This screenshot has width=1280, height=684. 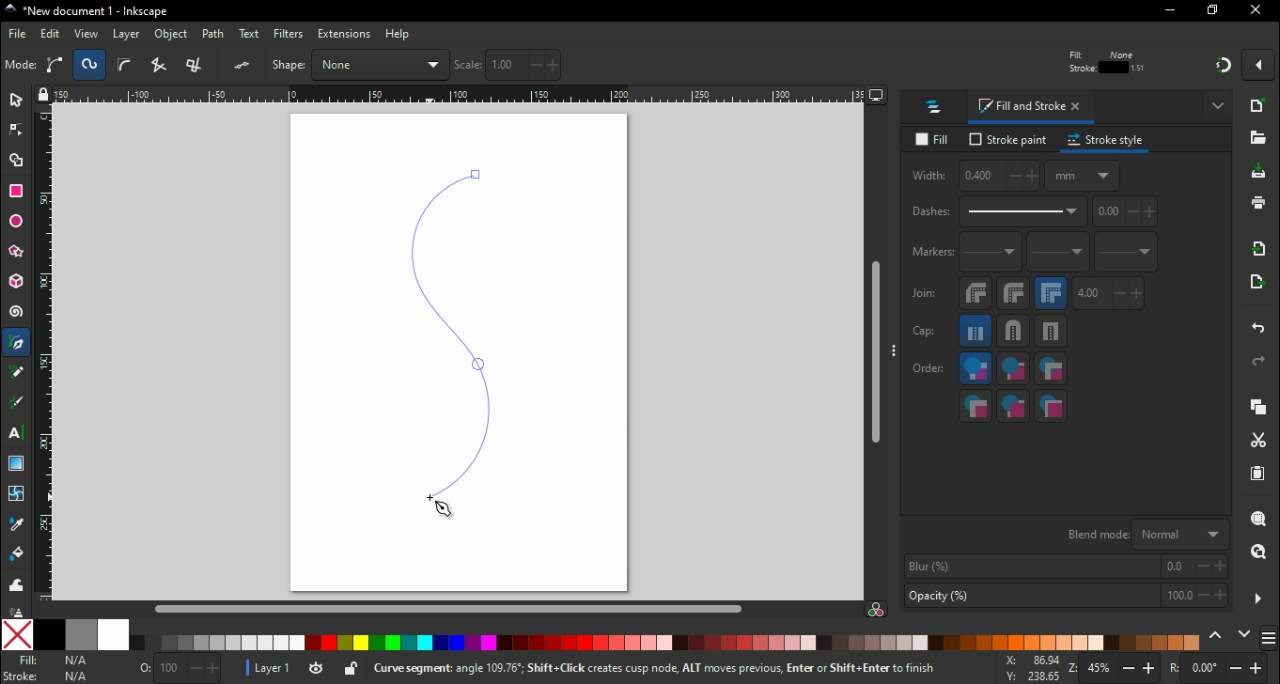 I want to click on new, so click(x=1261, y=109).